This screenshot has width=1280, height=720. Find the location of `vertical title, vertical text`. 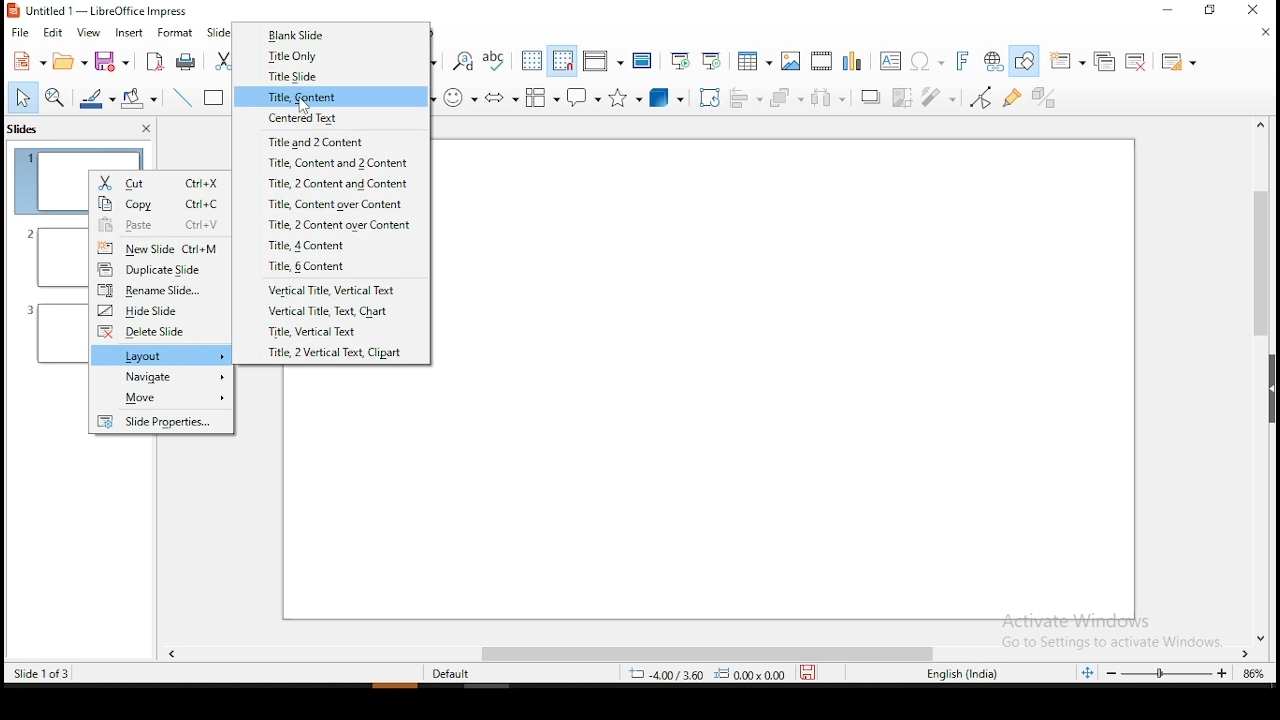

vertical title, vertical text is located at coordinates (338, 288).